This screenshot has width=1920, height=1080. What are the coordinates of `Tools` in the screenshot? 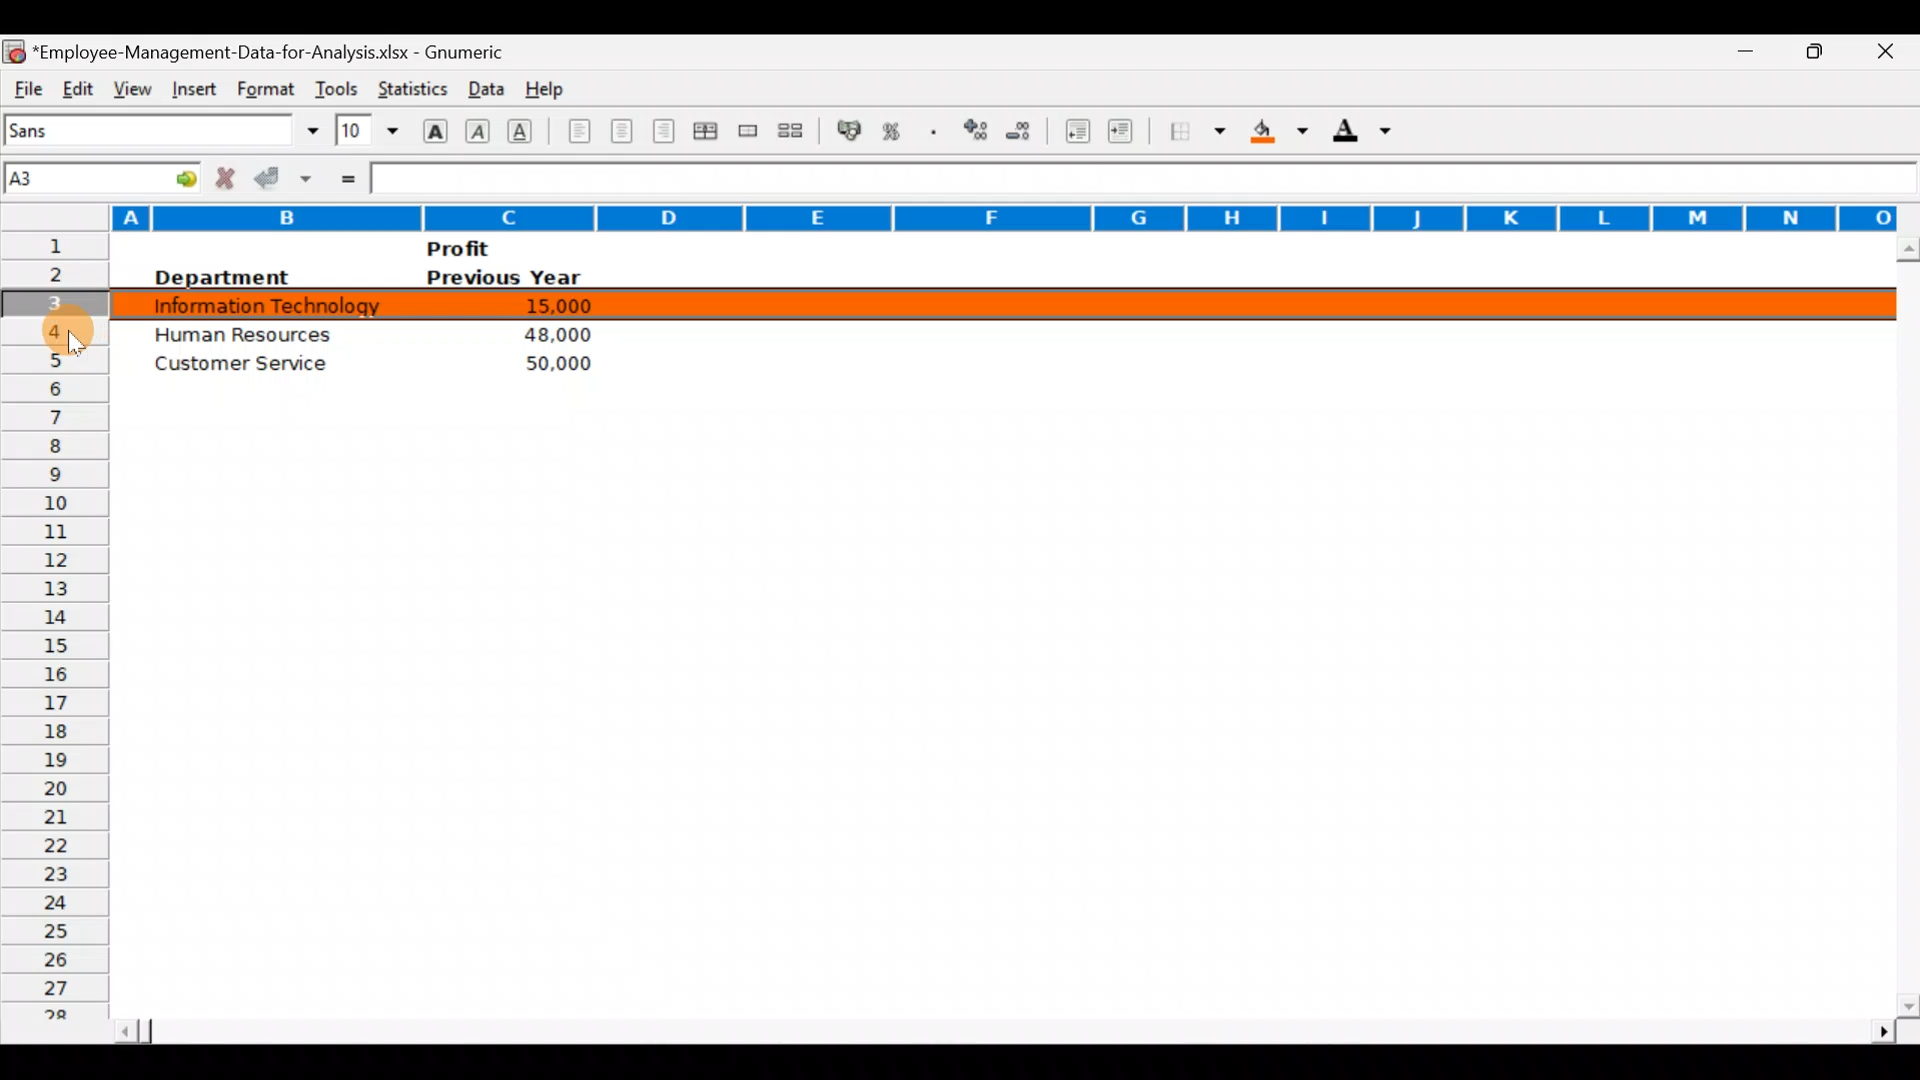 It's located at (336, 84).